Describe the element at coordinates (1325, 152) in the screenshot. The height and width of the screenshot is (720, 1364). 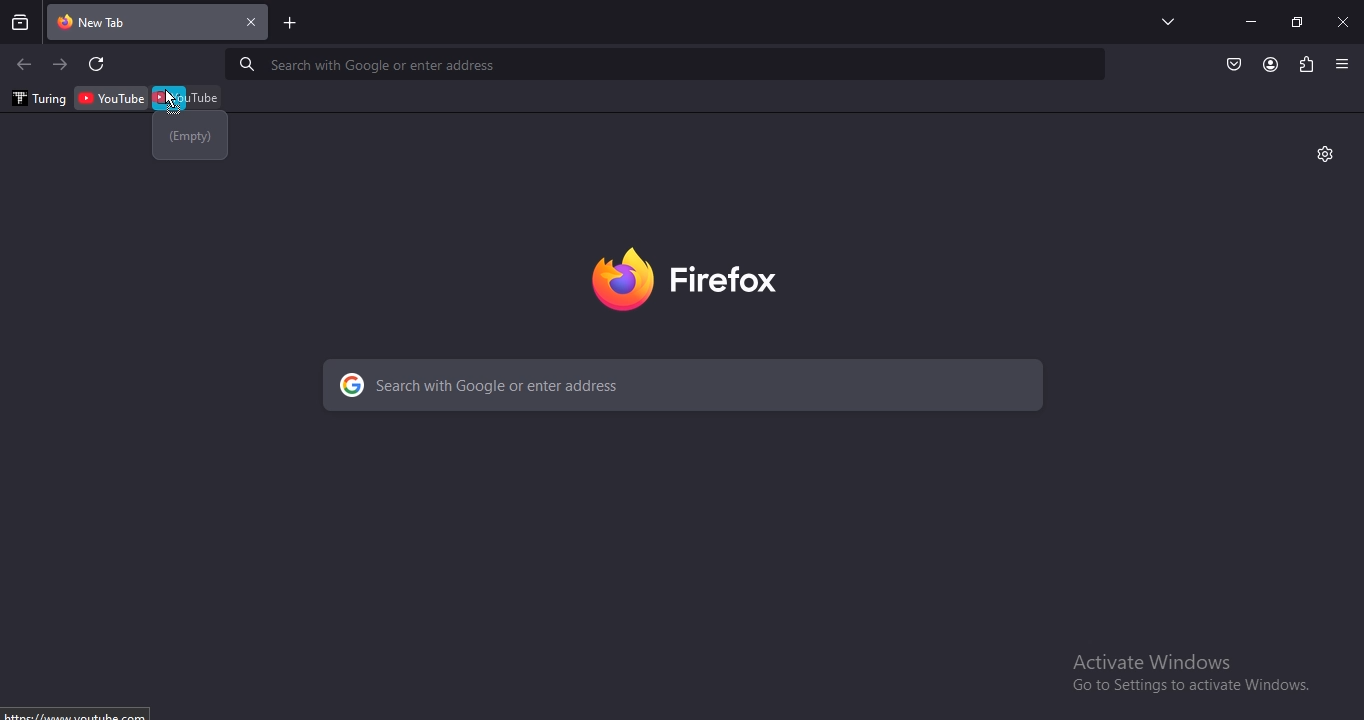
I see `settings` at that location.